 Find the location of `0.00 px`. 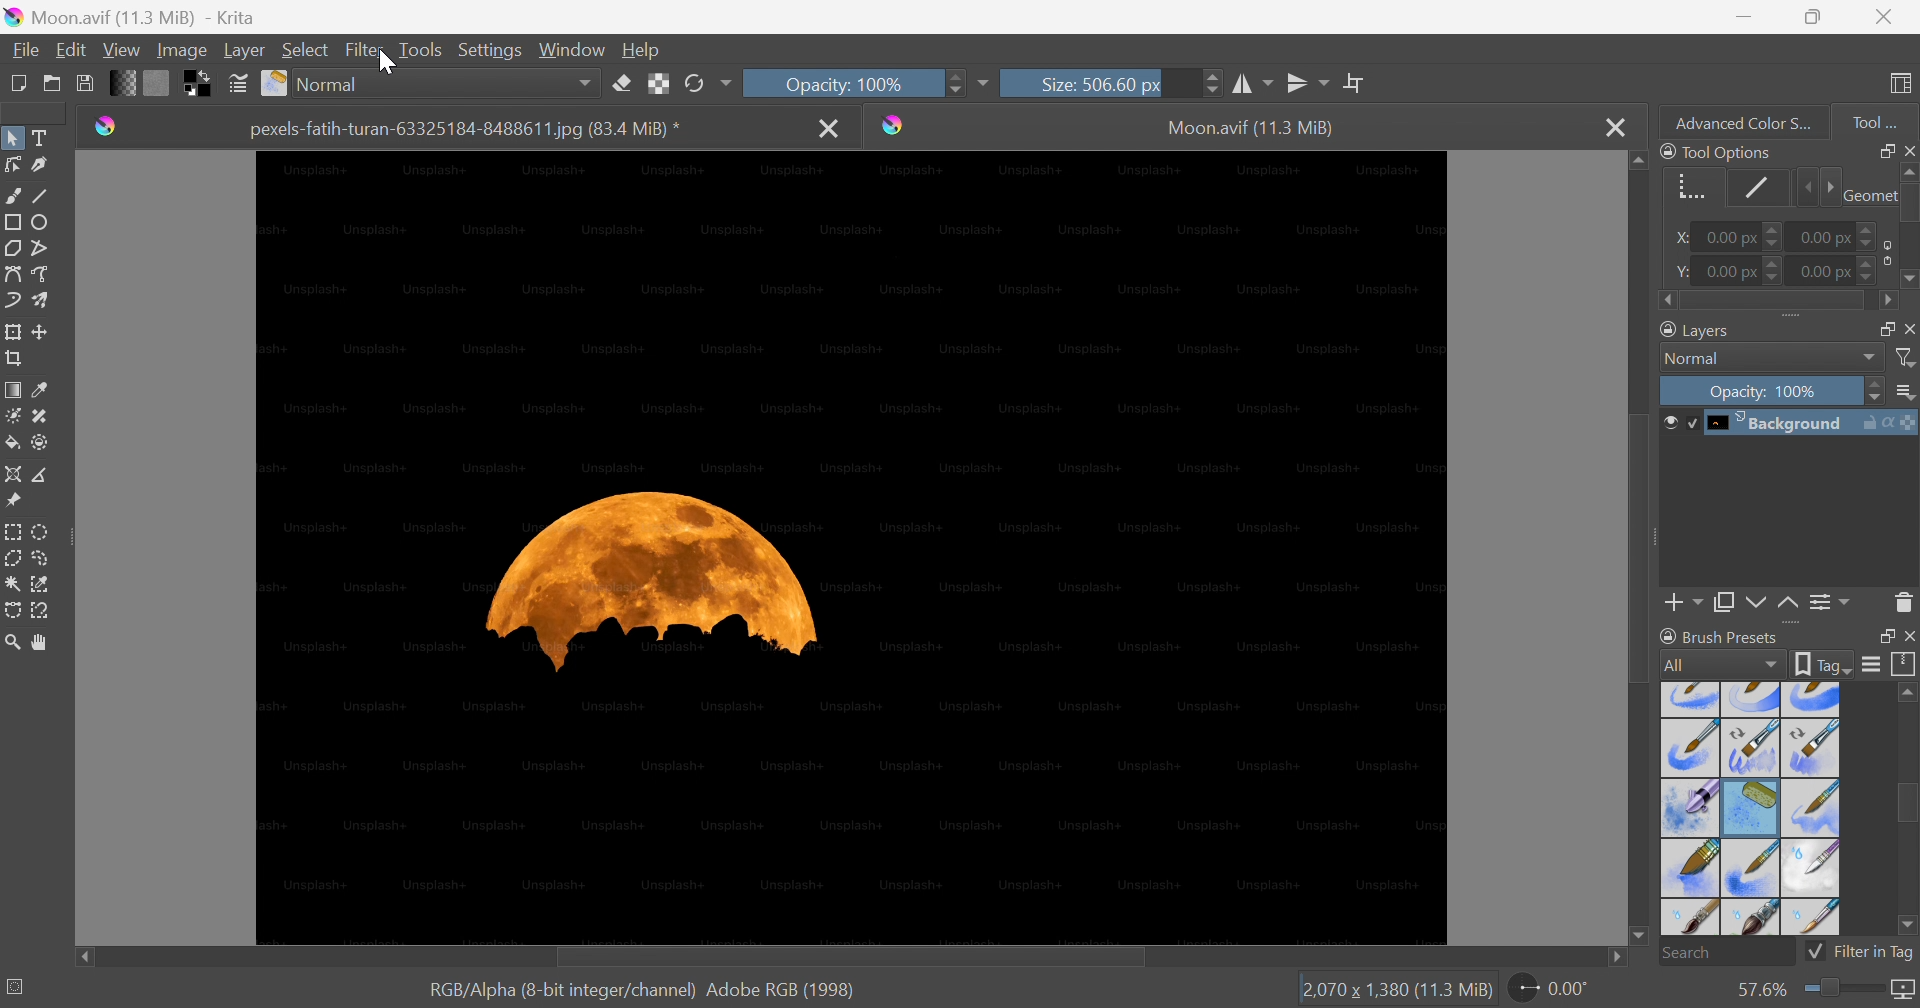

0.00 px is located at coordinates (1737, 271).